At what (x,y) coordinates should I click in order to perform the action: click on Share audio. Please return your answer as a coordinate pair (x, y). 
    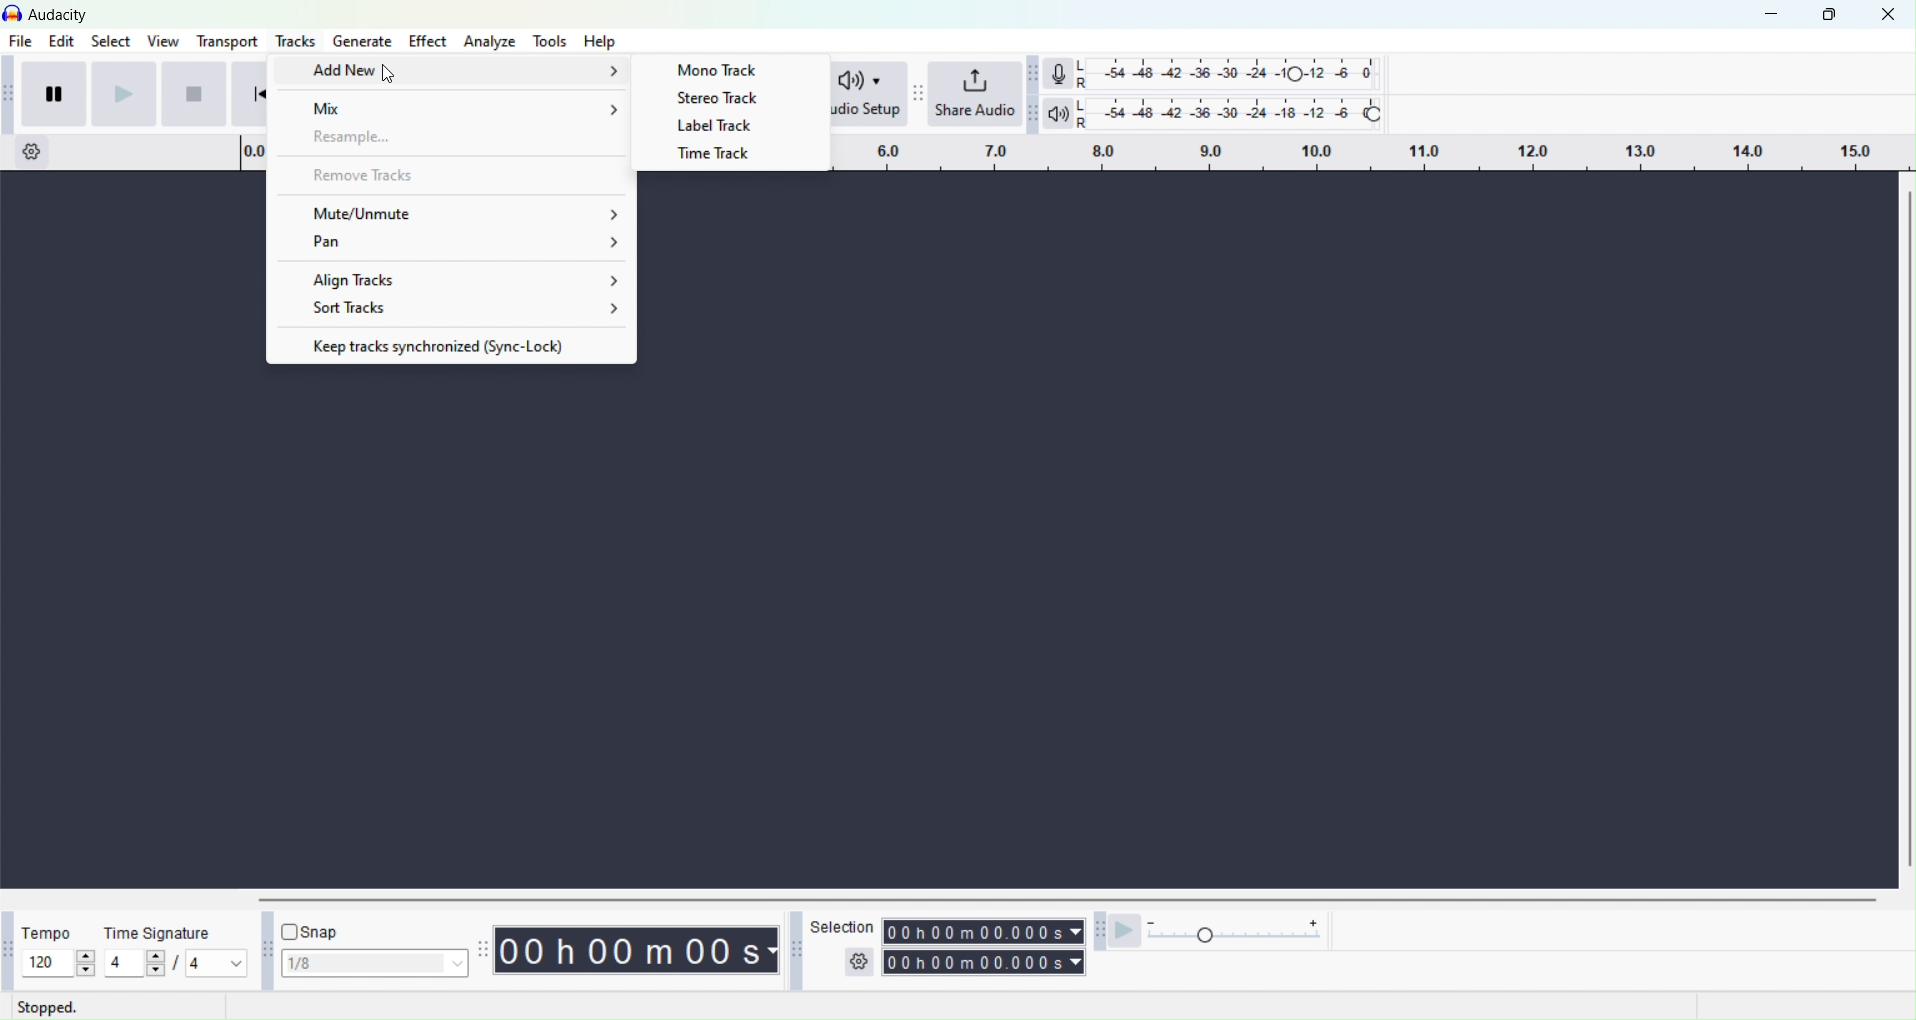
    Looking at the image, I should click on (977, 95).